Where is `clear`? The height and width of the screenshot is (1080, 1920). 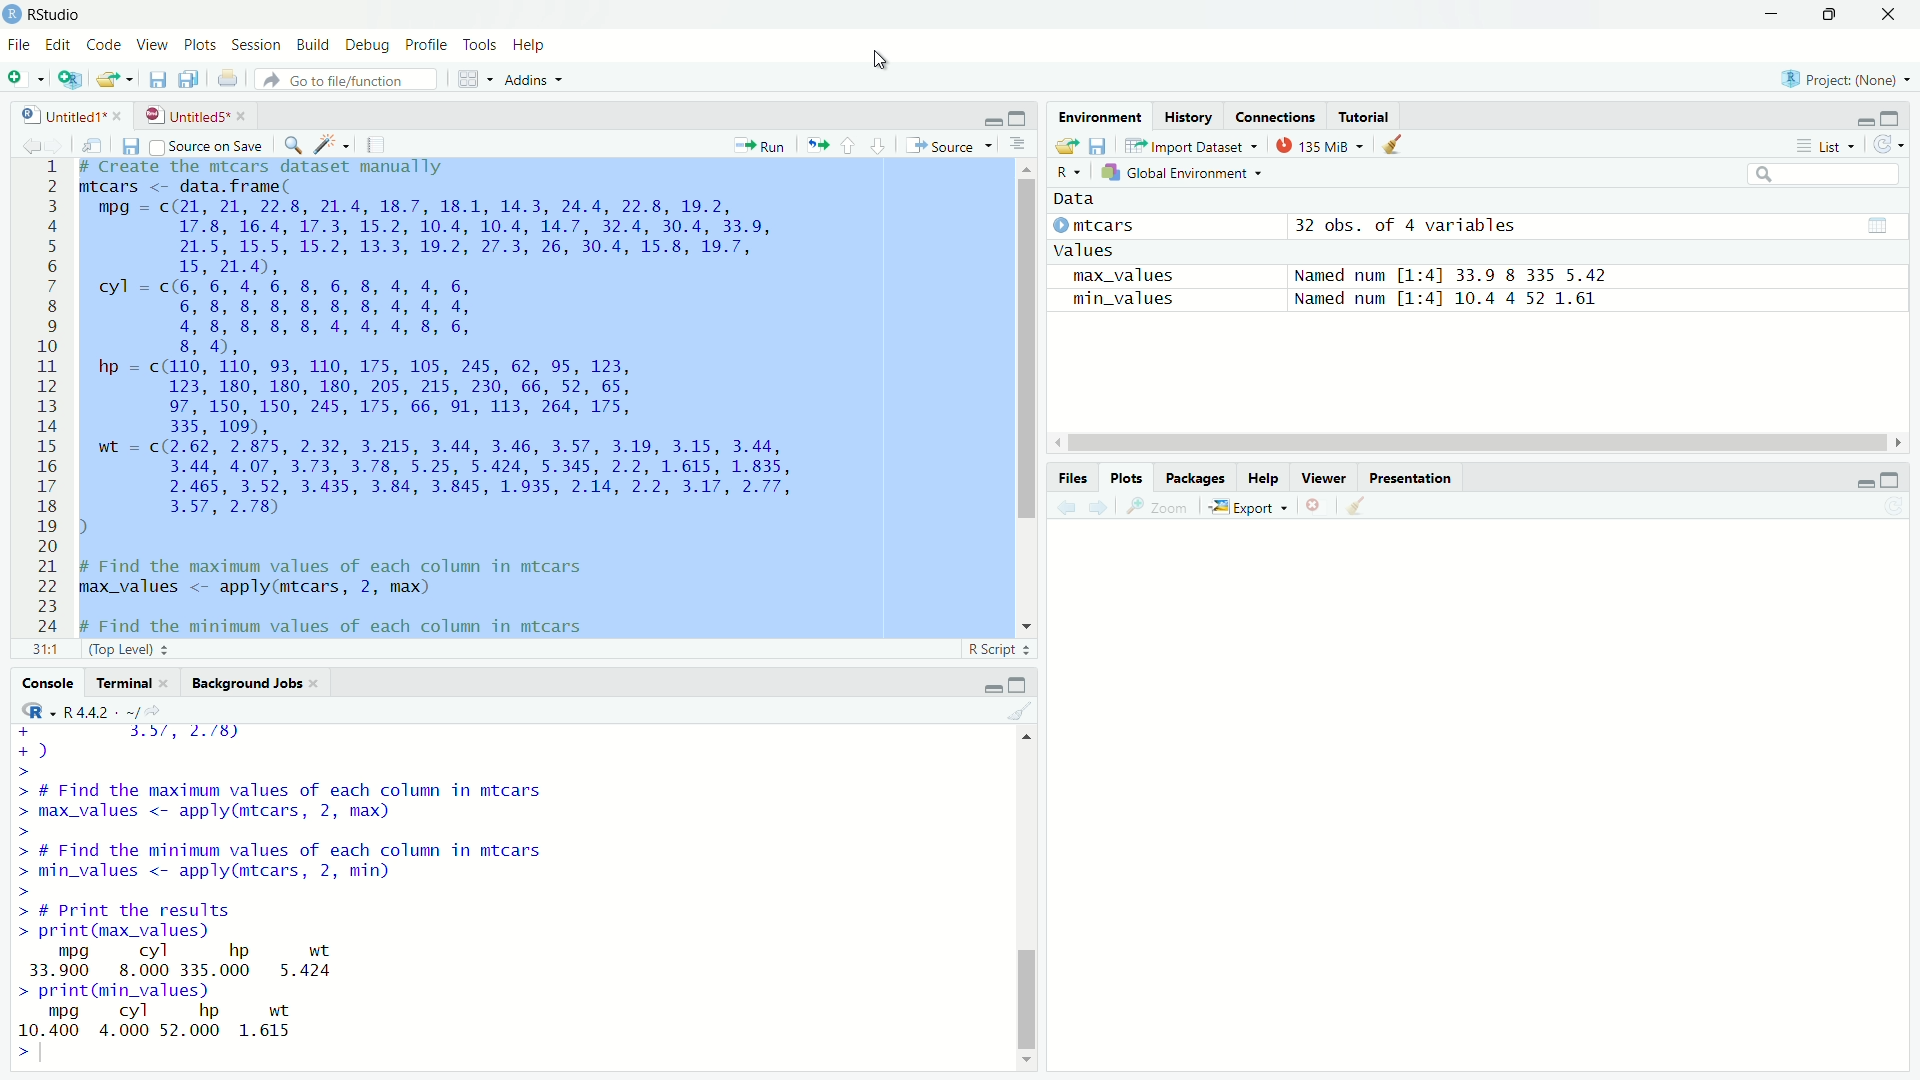 clear is located at coordinates (1017, 714).